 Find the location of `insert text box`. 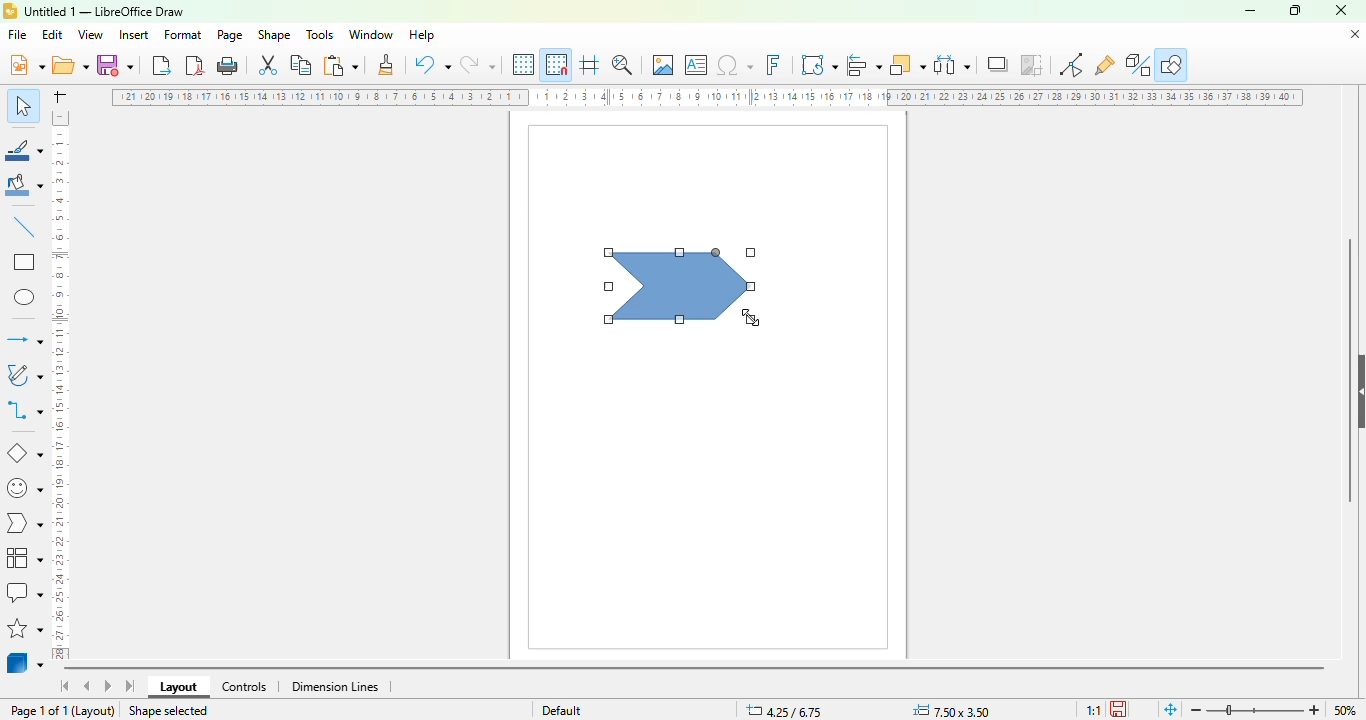

insert text box is located at coordinates (697, 65).